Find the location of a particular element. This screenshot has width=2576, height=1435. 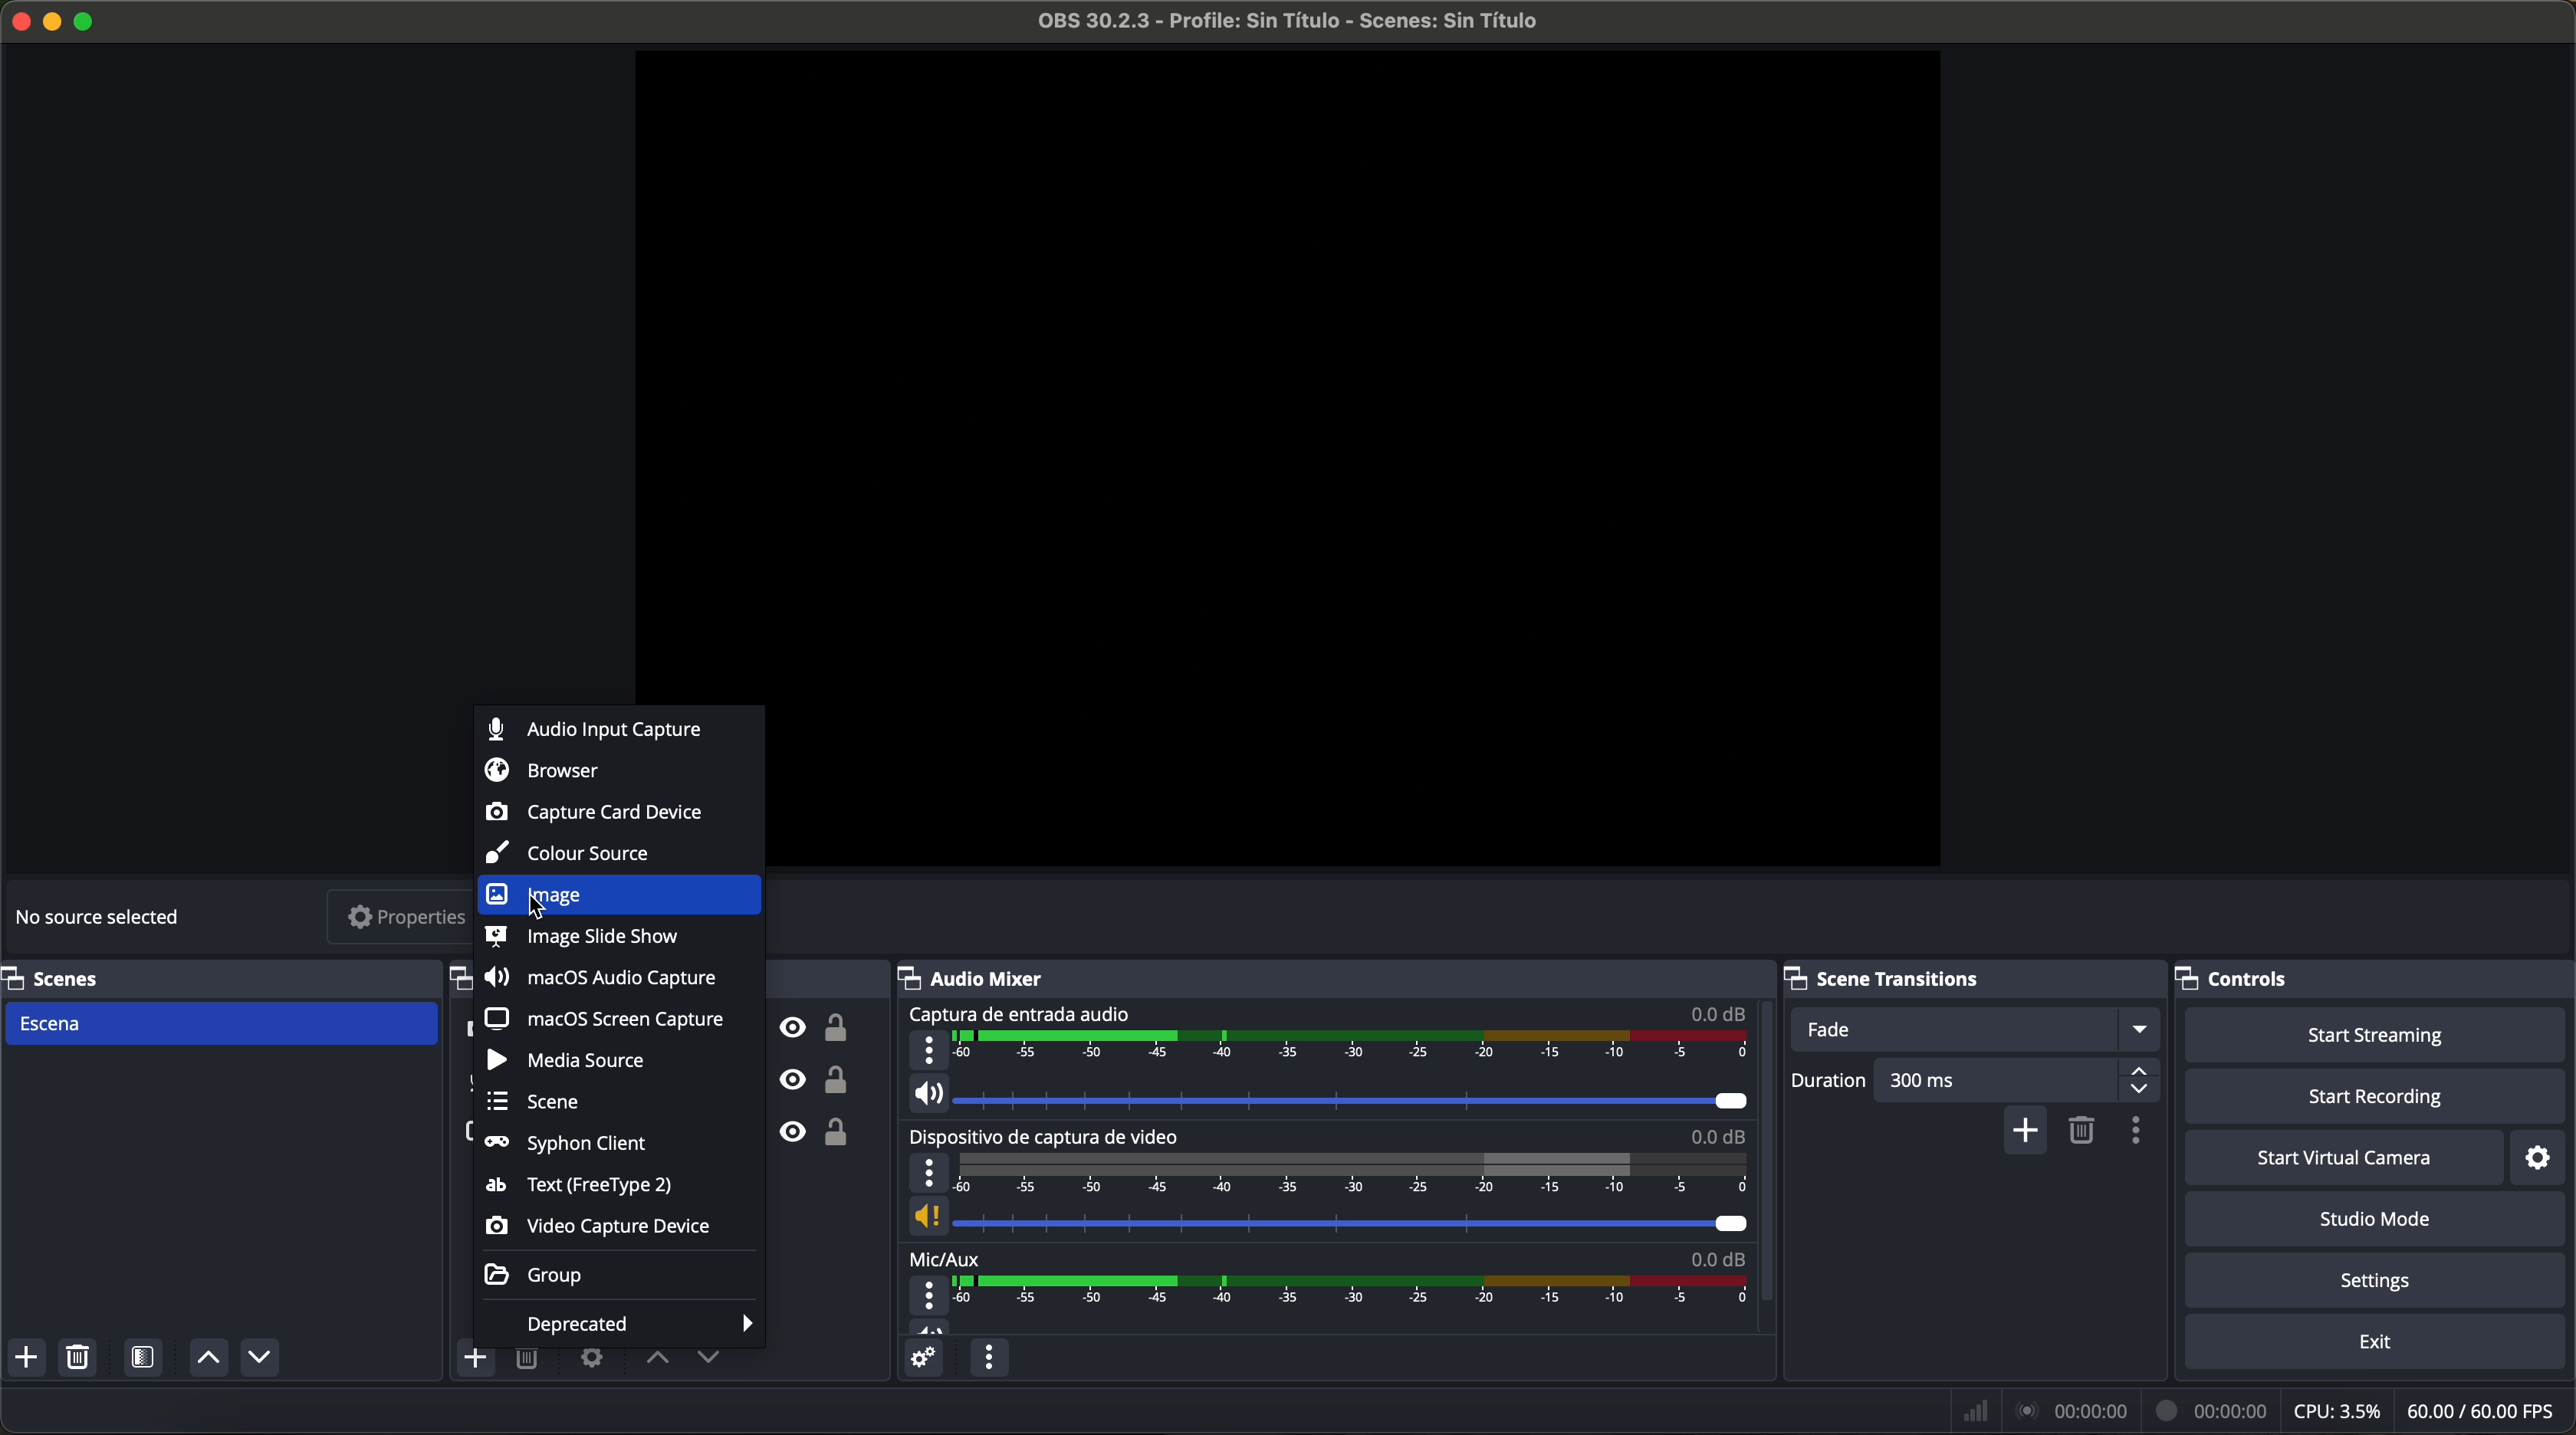

move source up is located at coordinates (657, 1361).